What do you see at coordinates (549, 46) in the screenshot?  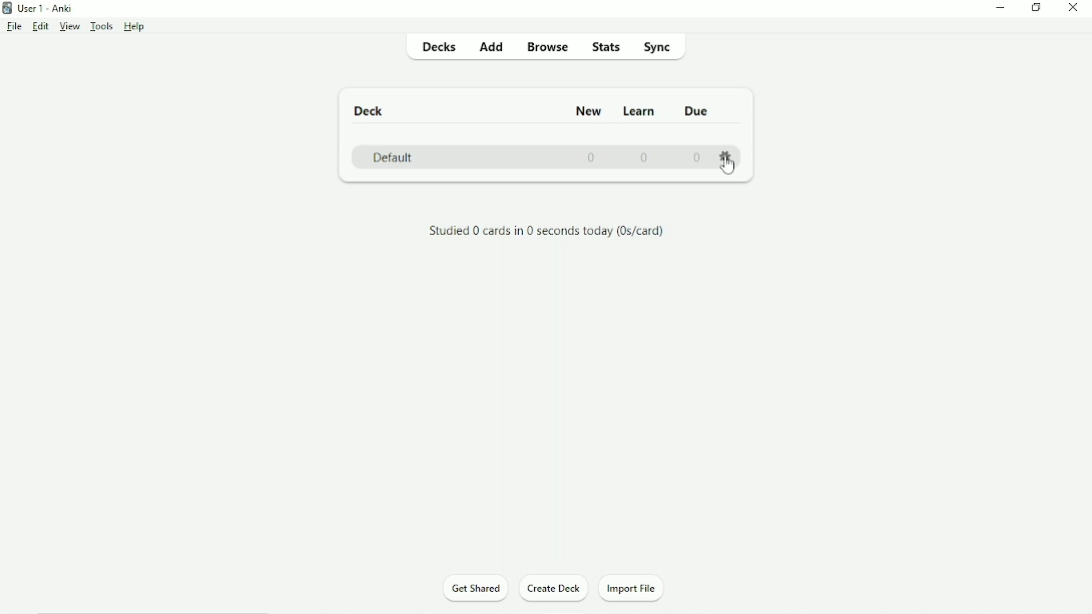 I see `Browse` at bounding box center [549, 46].